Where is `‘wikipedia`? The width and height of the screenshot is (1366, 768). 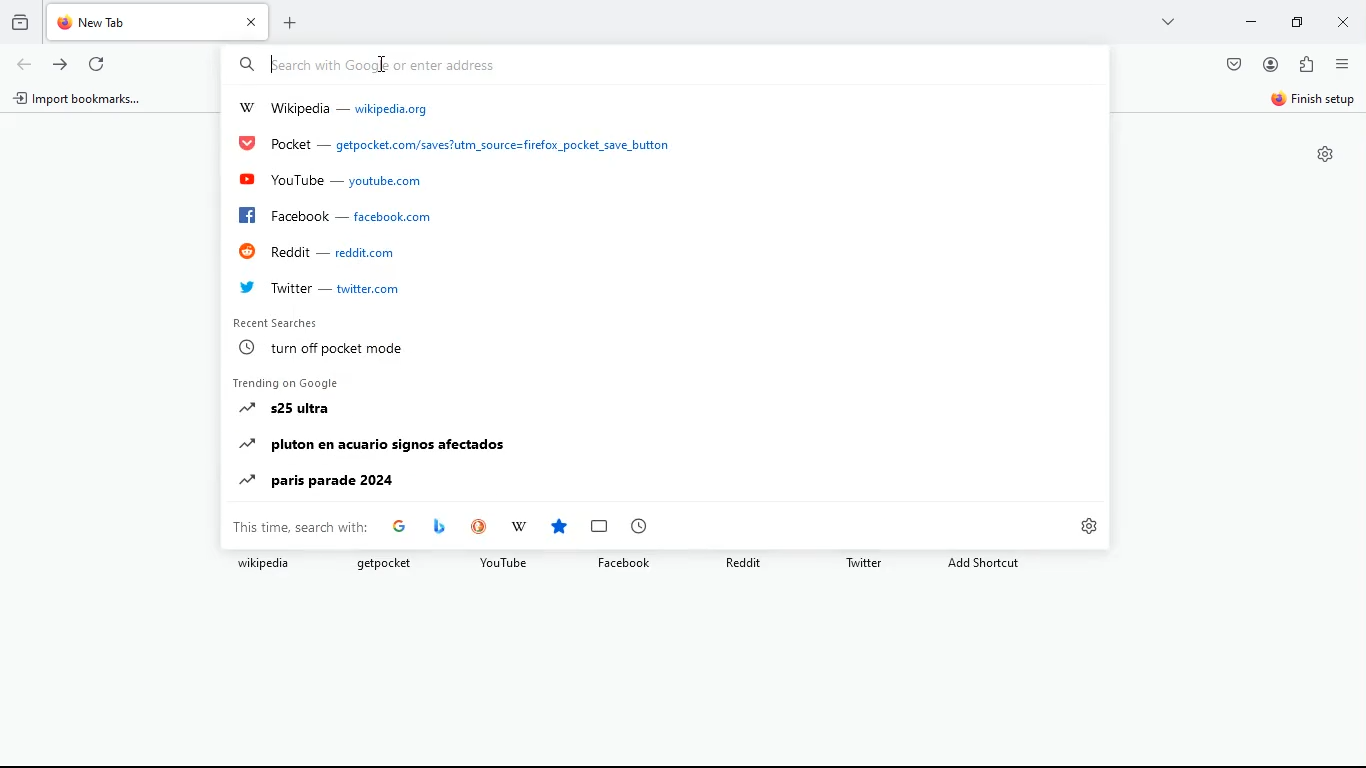
‘wikipedia is located at coordinates (264, 564).